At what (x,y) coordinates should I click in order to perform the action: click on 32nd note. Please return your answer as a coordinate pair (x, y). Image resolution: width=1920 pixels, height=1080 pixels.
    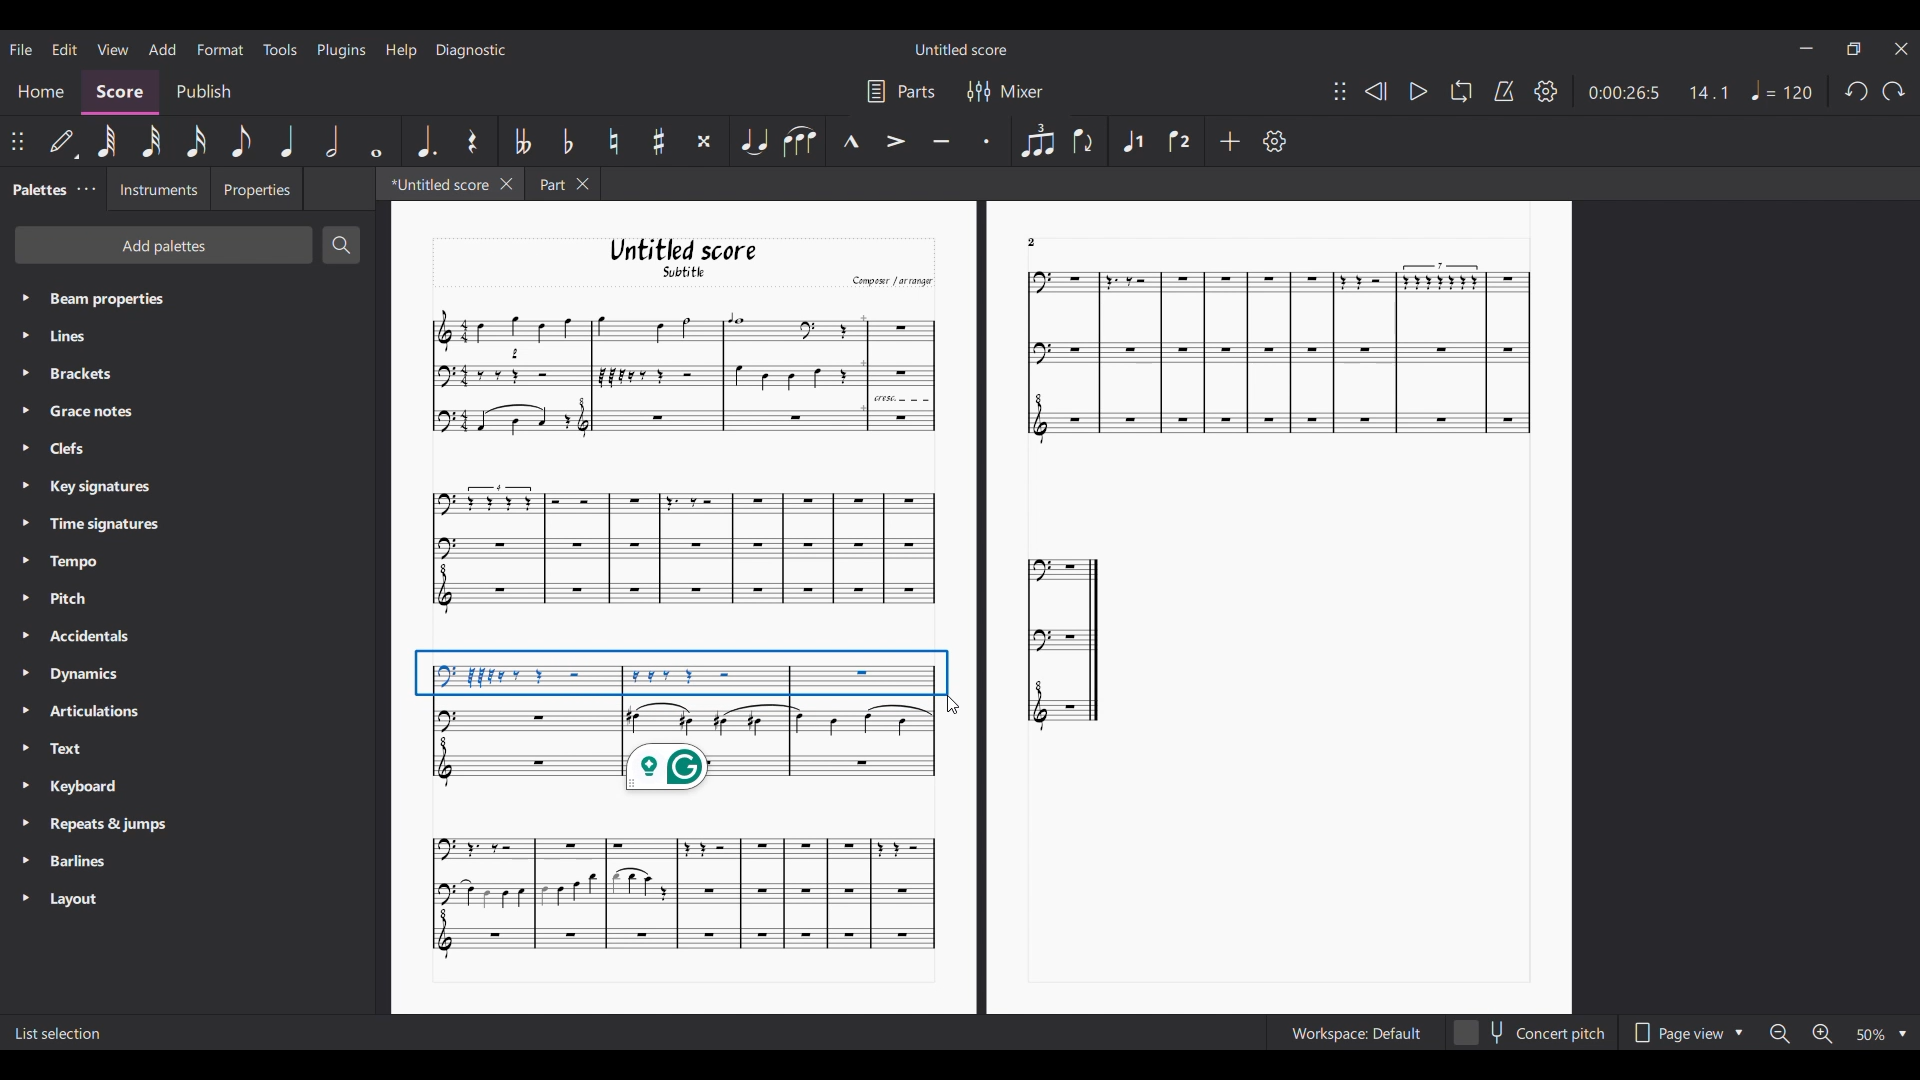
    Looking at the image, I should click on (151, 141).